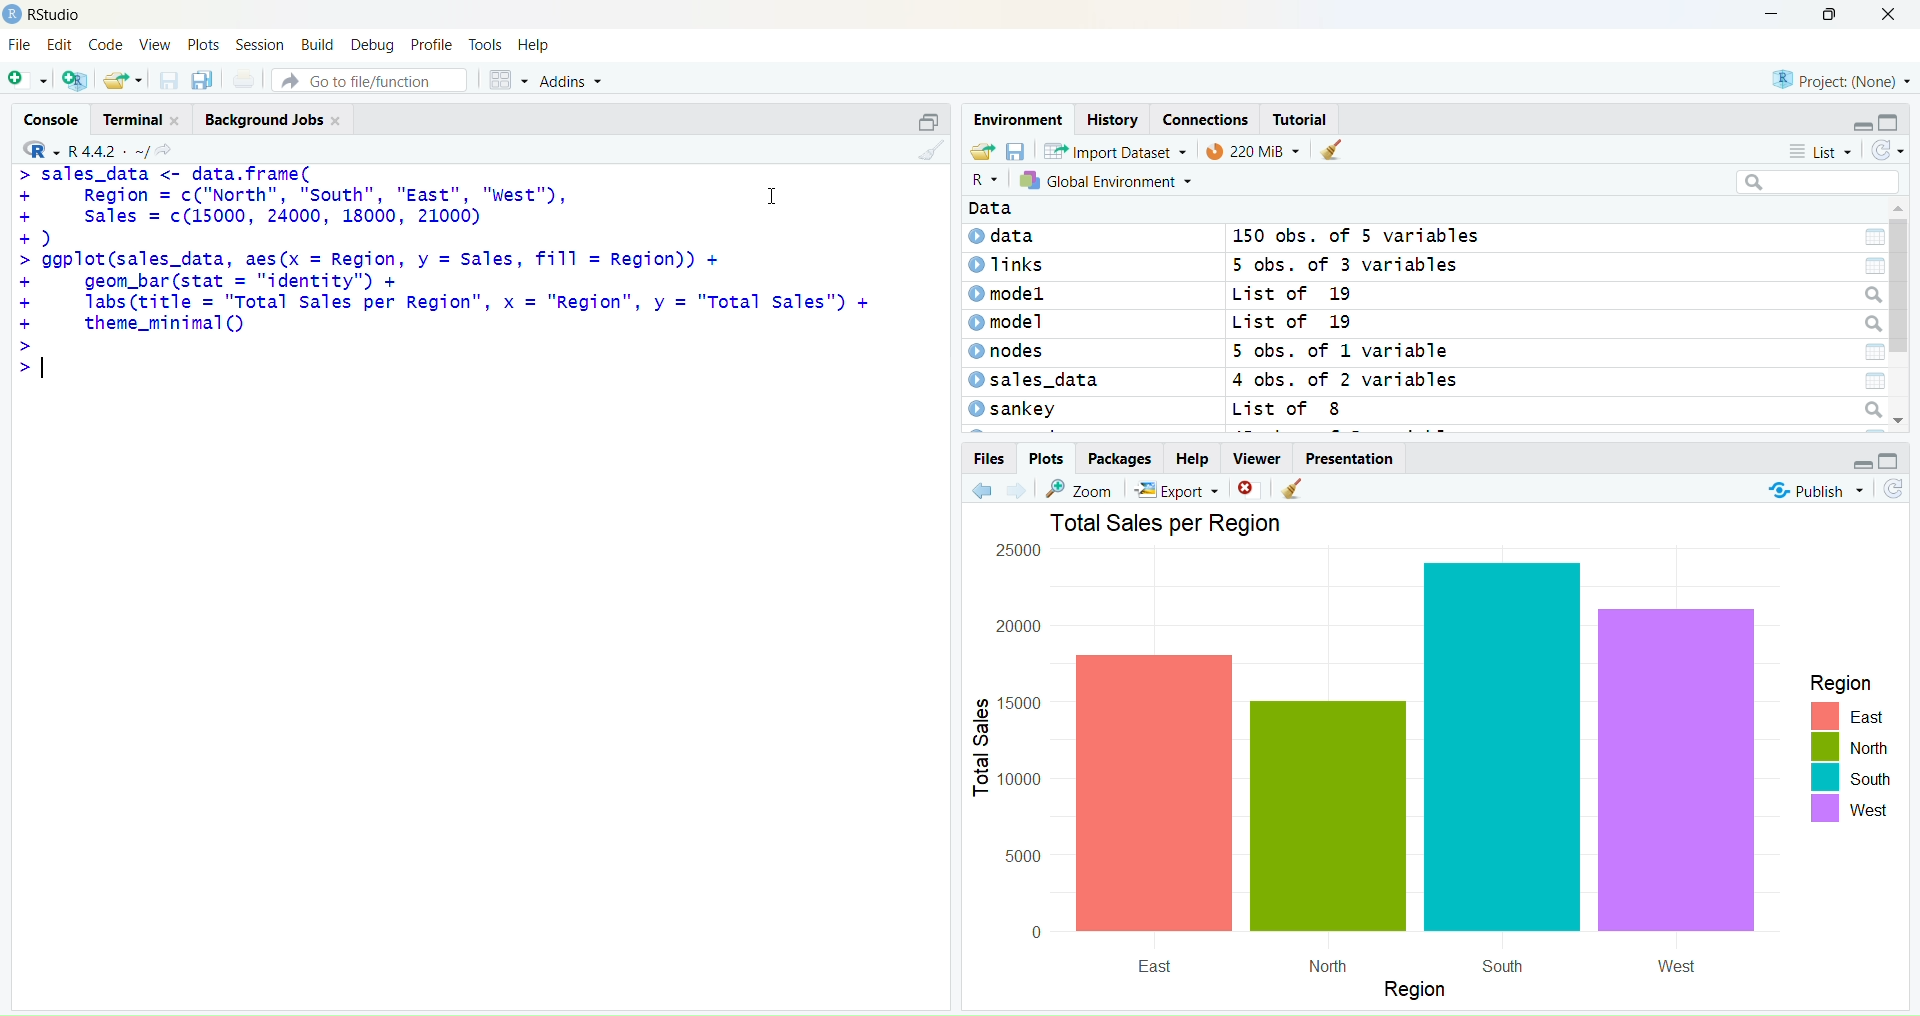  What do you see at coordinates (1817, 491) in the screenshot?
I see `Publish ~` at bounding box center [1817, 491].